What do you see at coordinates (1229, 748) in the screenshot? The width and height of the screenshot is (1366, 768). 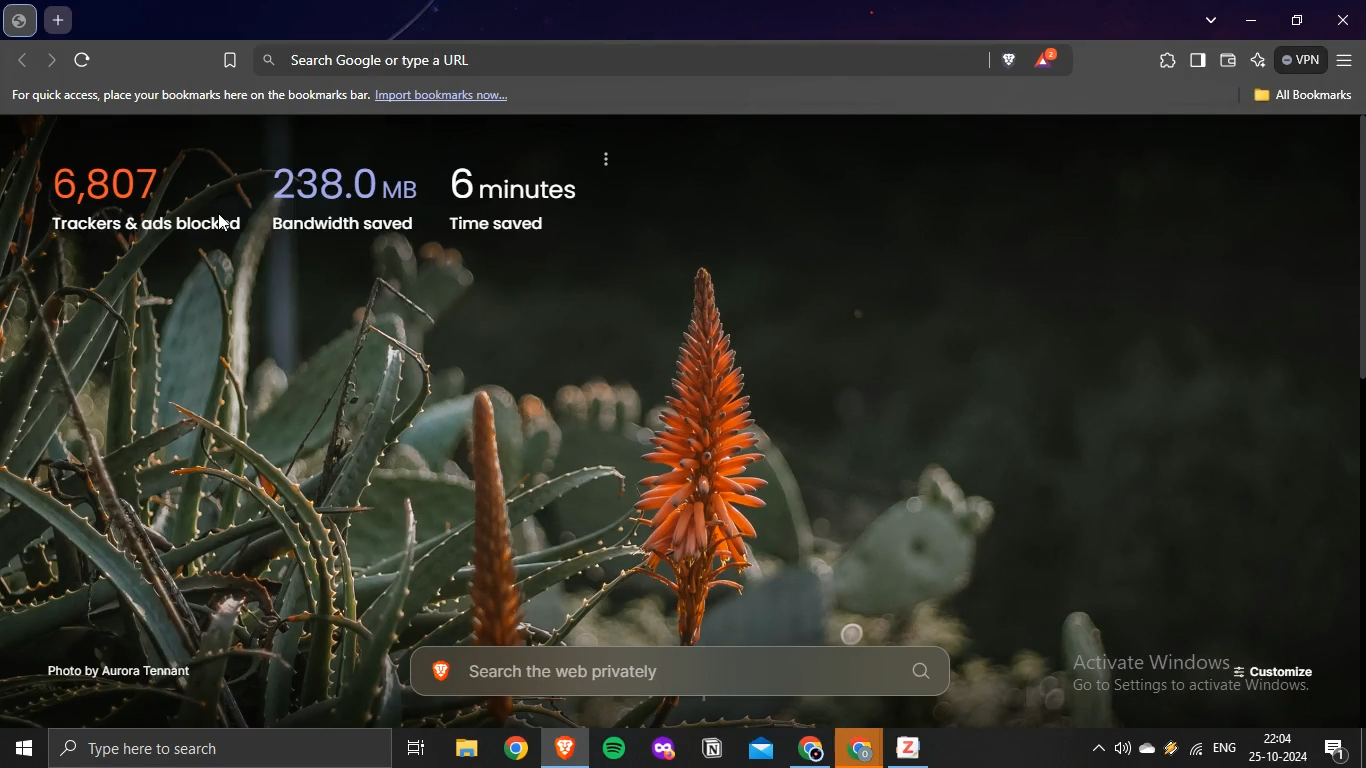 I see `english` at bounding box center [1229, 748].